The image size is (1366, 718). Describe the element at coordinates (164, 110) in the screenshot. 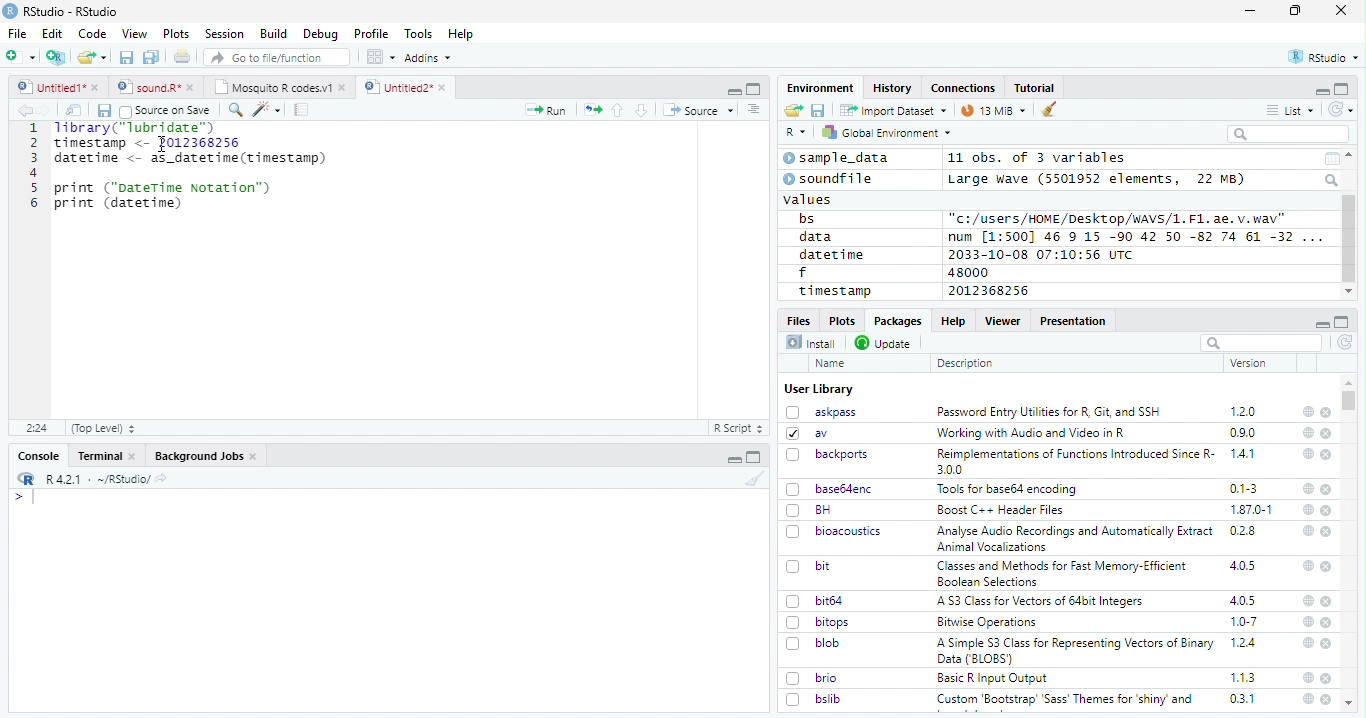

I see `Source on Save` at that location.